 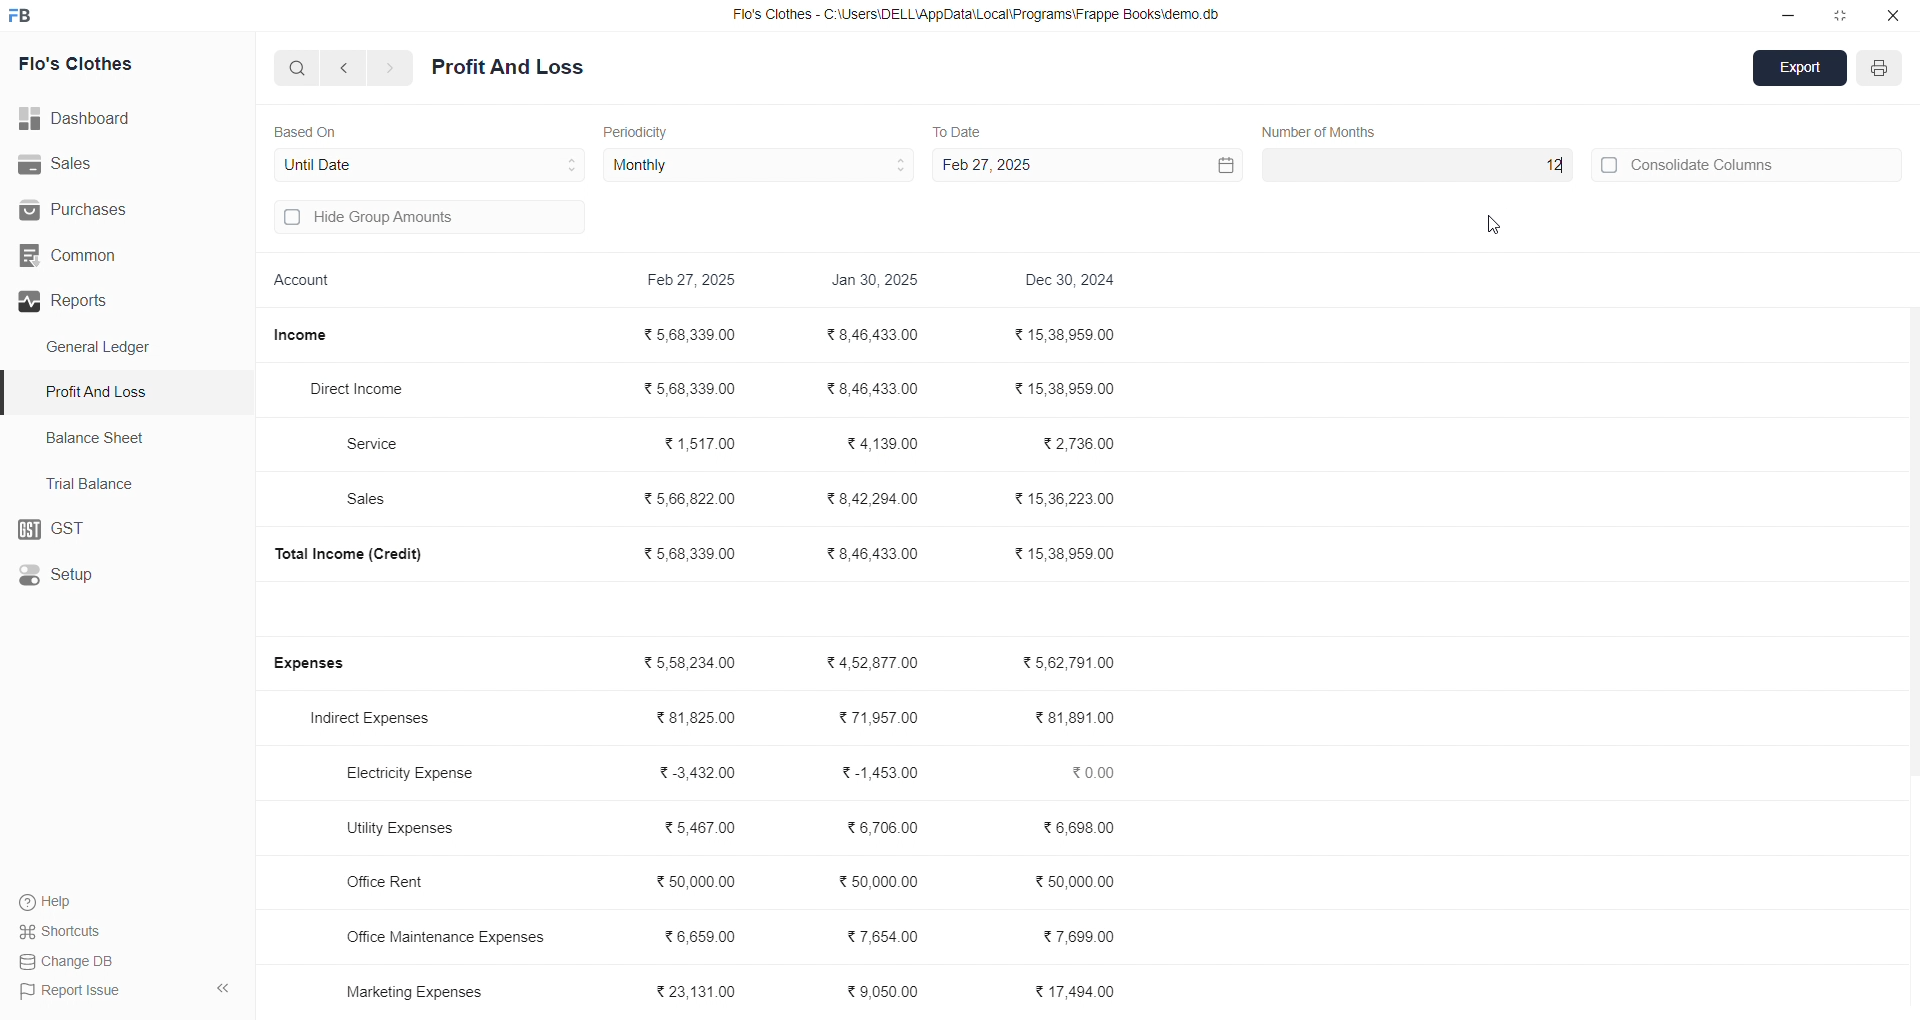 What do you see at coordinates (1415, 165) in the screenshot?
I see `12` at bounding box center [1415, 165].